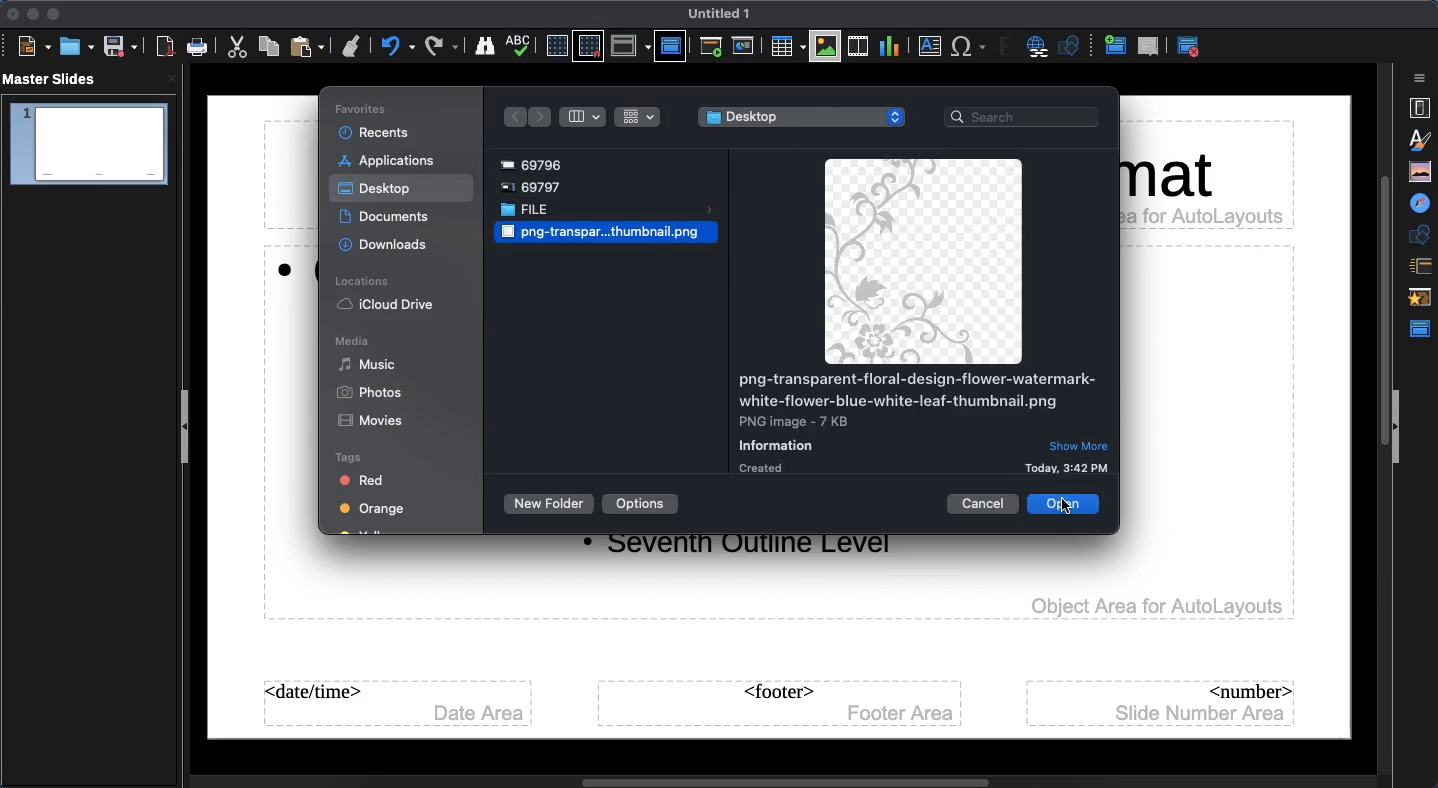 This screenshot has width=1438, height=788. What do you see at coordinates (1061, 504) in the screenshot?
I see `Open` at bounding box center [1061, 504].